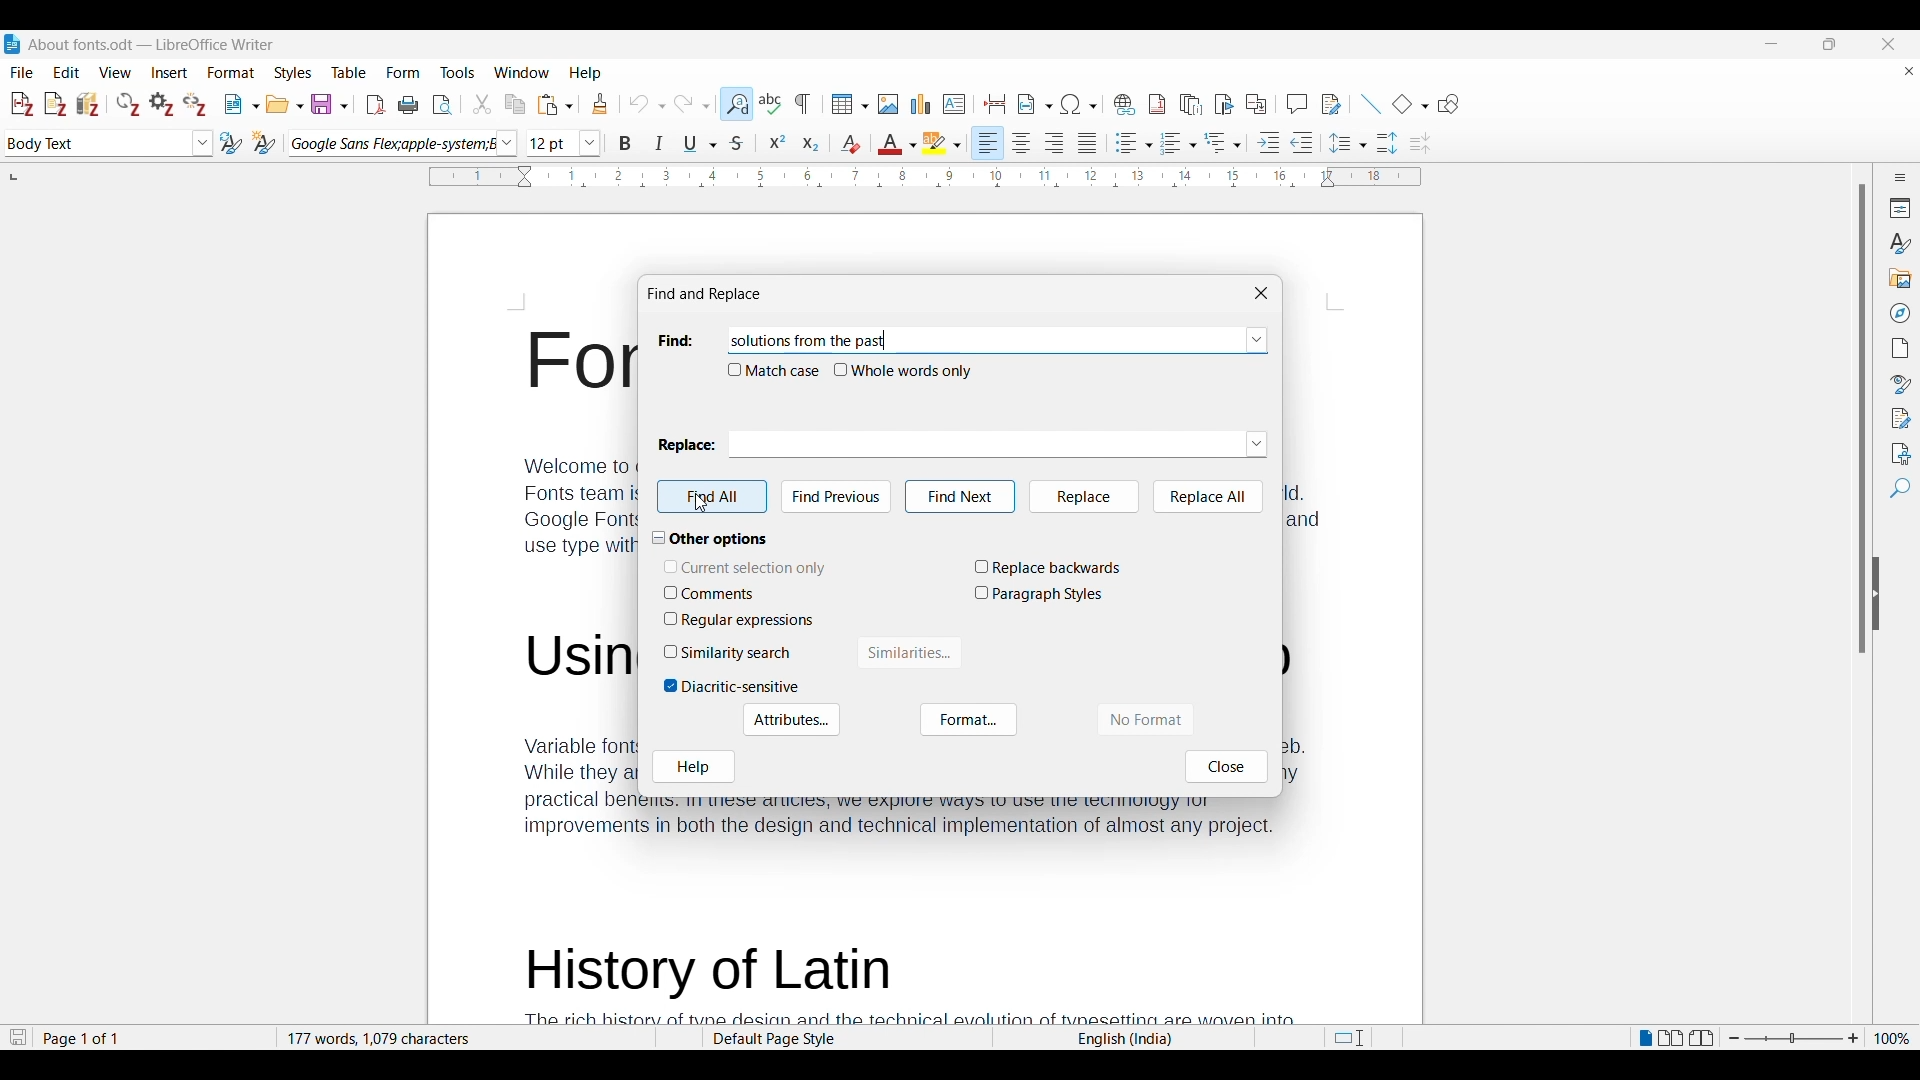 This screenshot has height=1080, width=1920. I want to click on Current font, so click(392, 144).